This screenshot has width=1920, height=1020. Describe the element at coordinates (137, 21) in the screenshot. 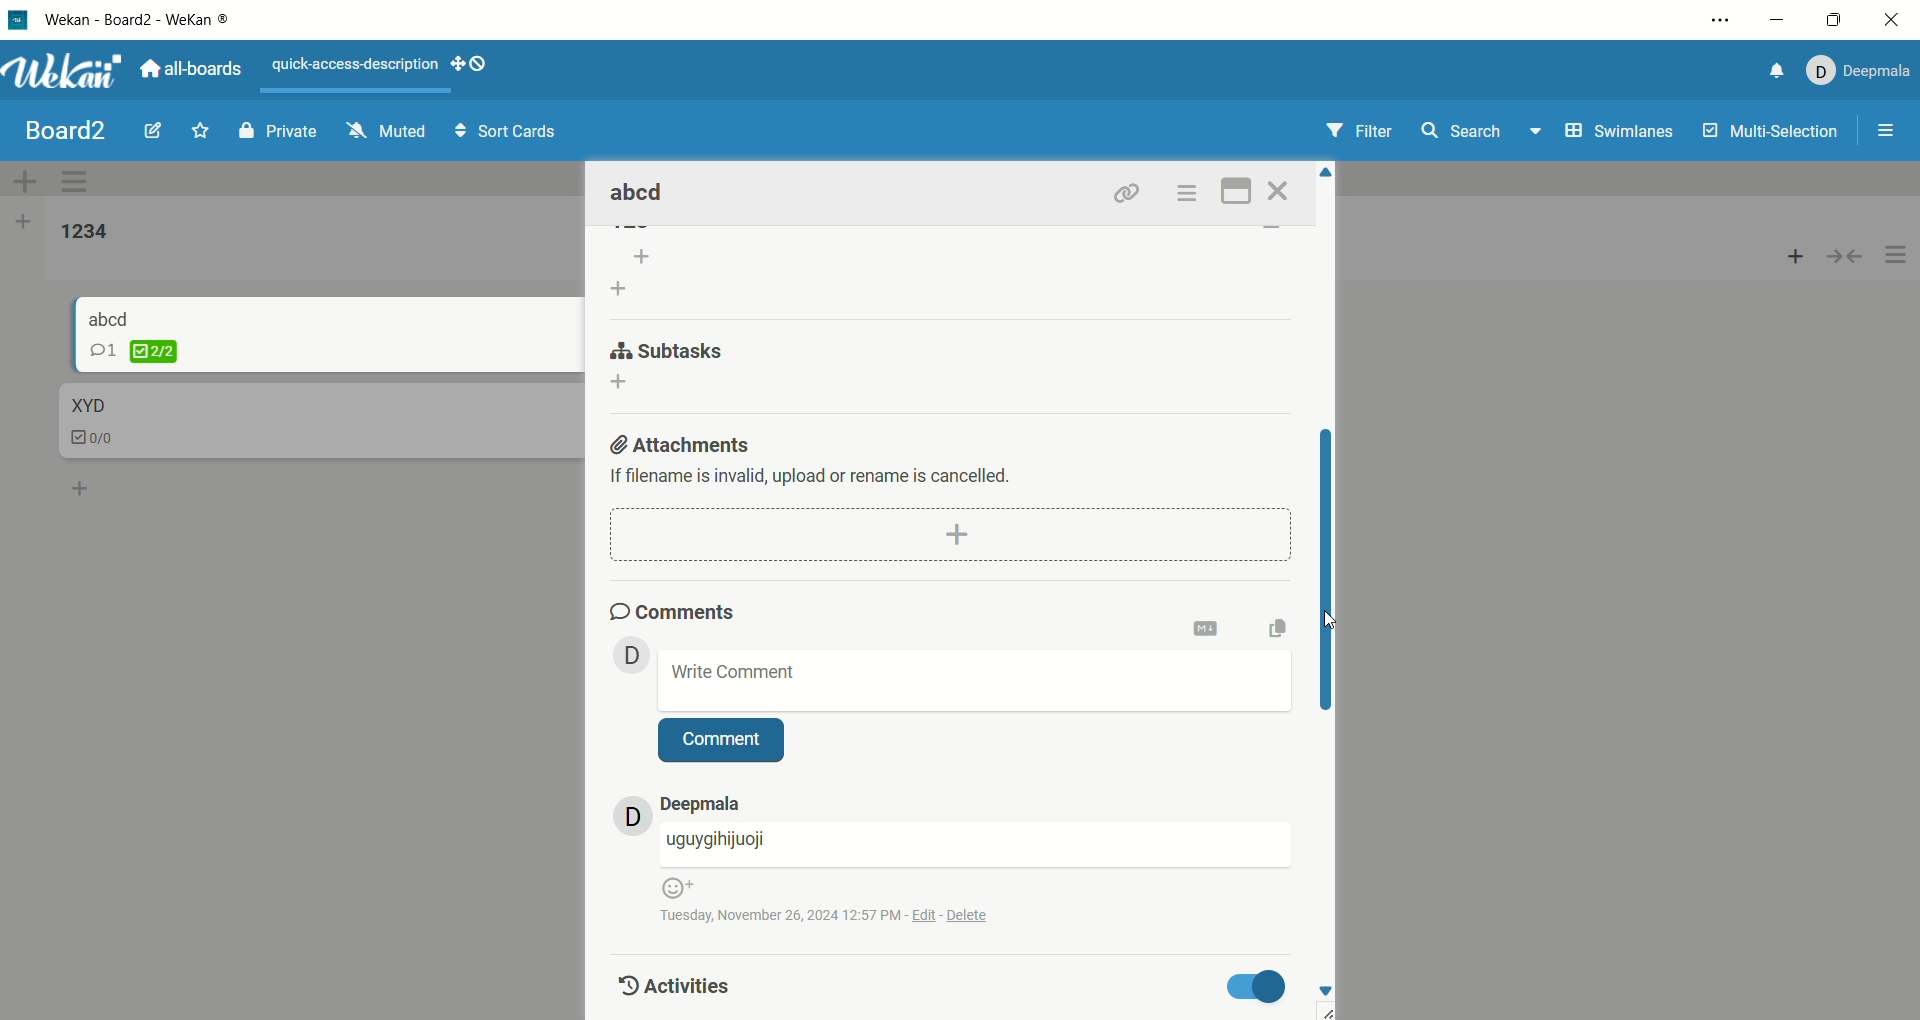

I see `wekan-wekan` at that location.